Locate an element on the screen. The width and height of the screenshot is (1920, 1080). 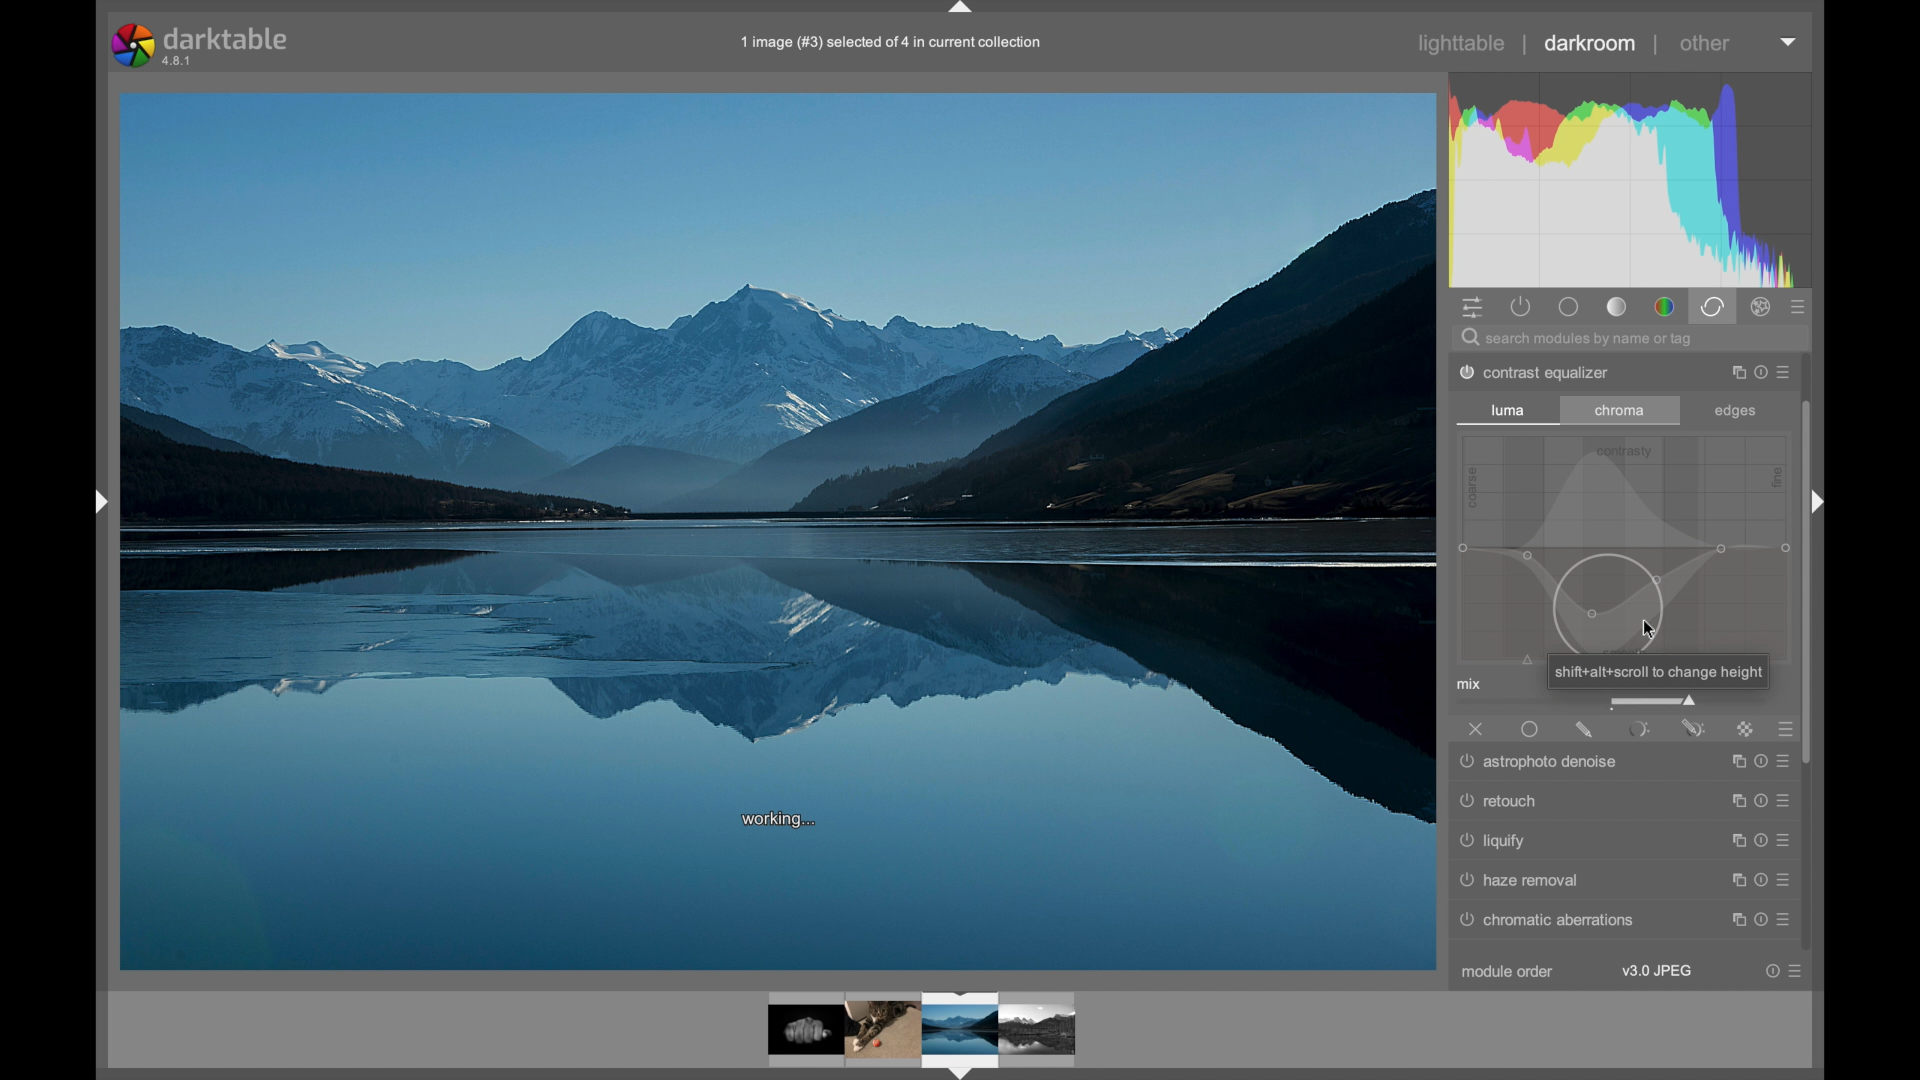
uniformly is located at coordinates (1531, 729).